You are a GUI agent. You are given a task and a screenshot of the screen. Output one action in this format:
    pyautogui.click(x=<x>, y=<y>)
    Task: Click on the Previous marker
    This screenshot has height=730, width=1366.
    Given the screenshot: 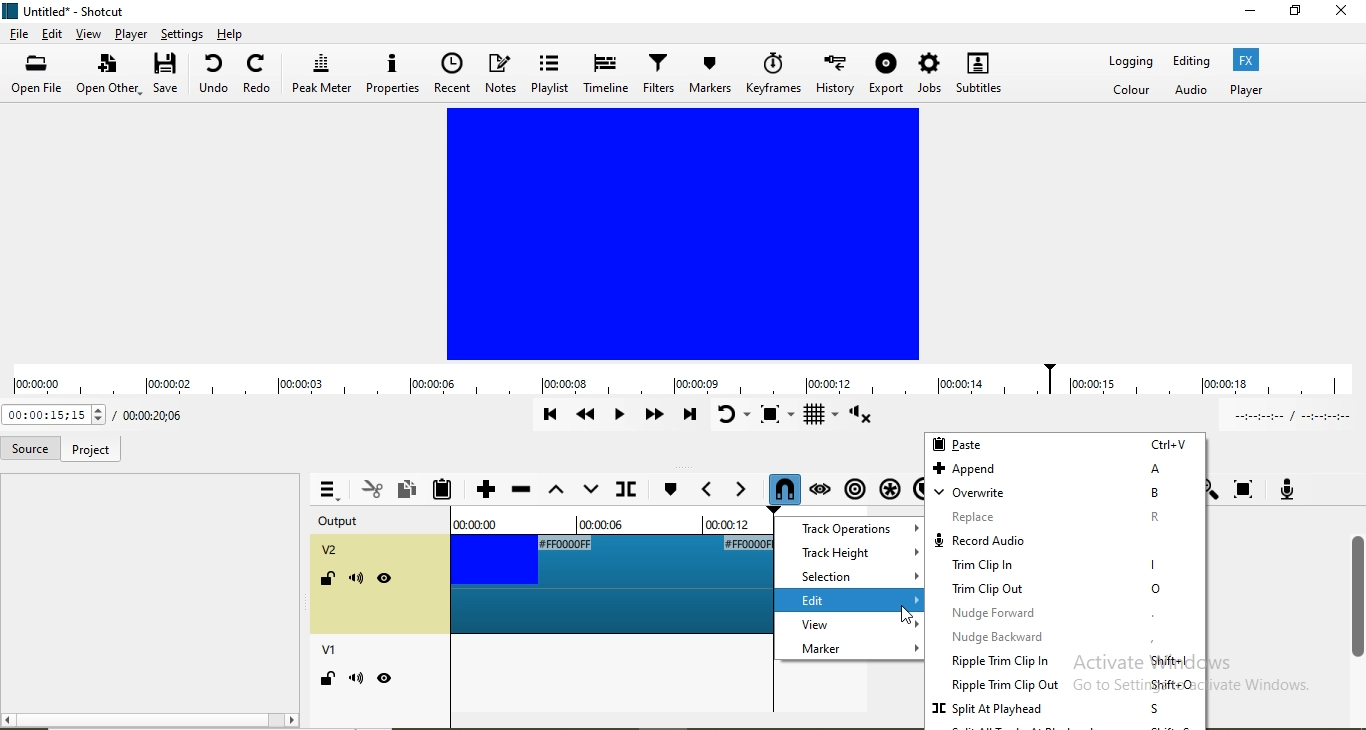 What is the action you would take?
    pyautogui.click(x=706, y=490)
    